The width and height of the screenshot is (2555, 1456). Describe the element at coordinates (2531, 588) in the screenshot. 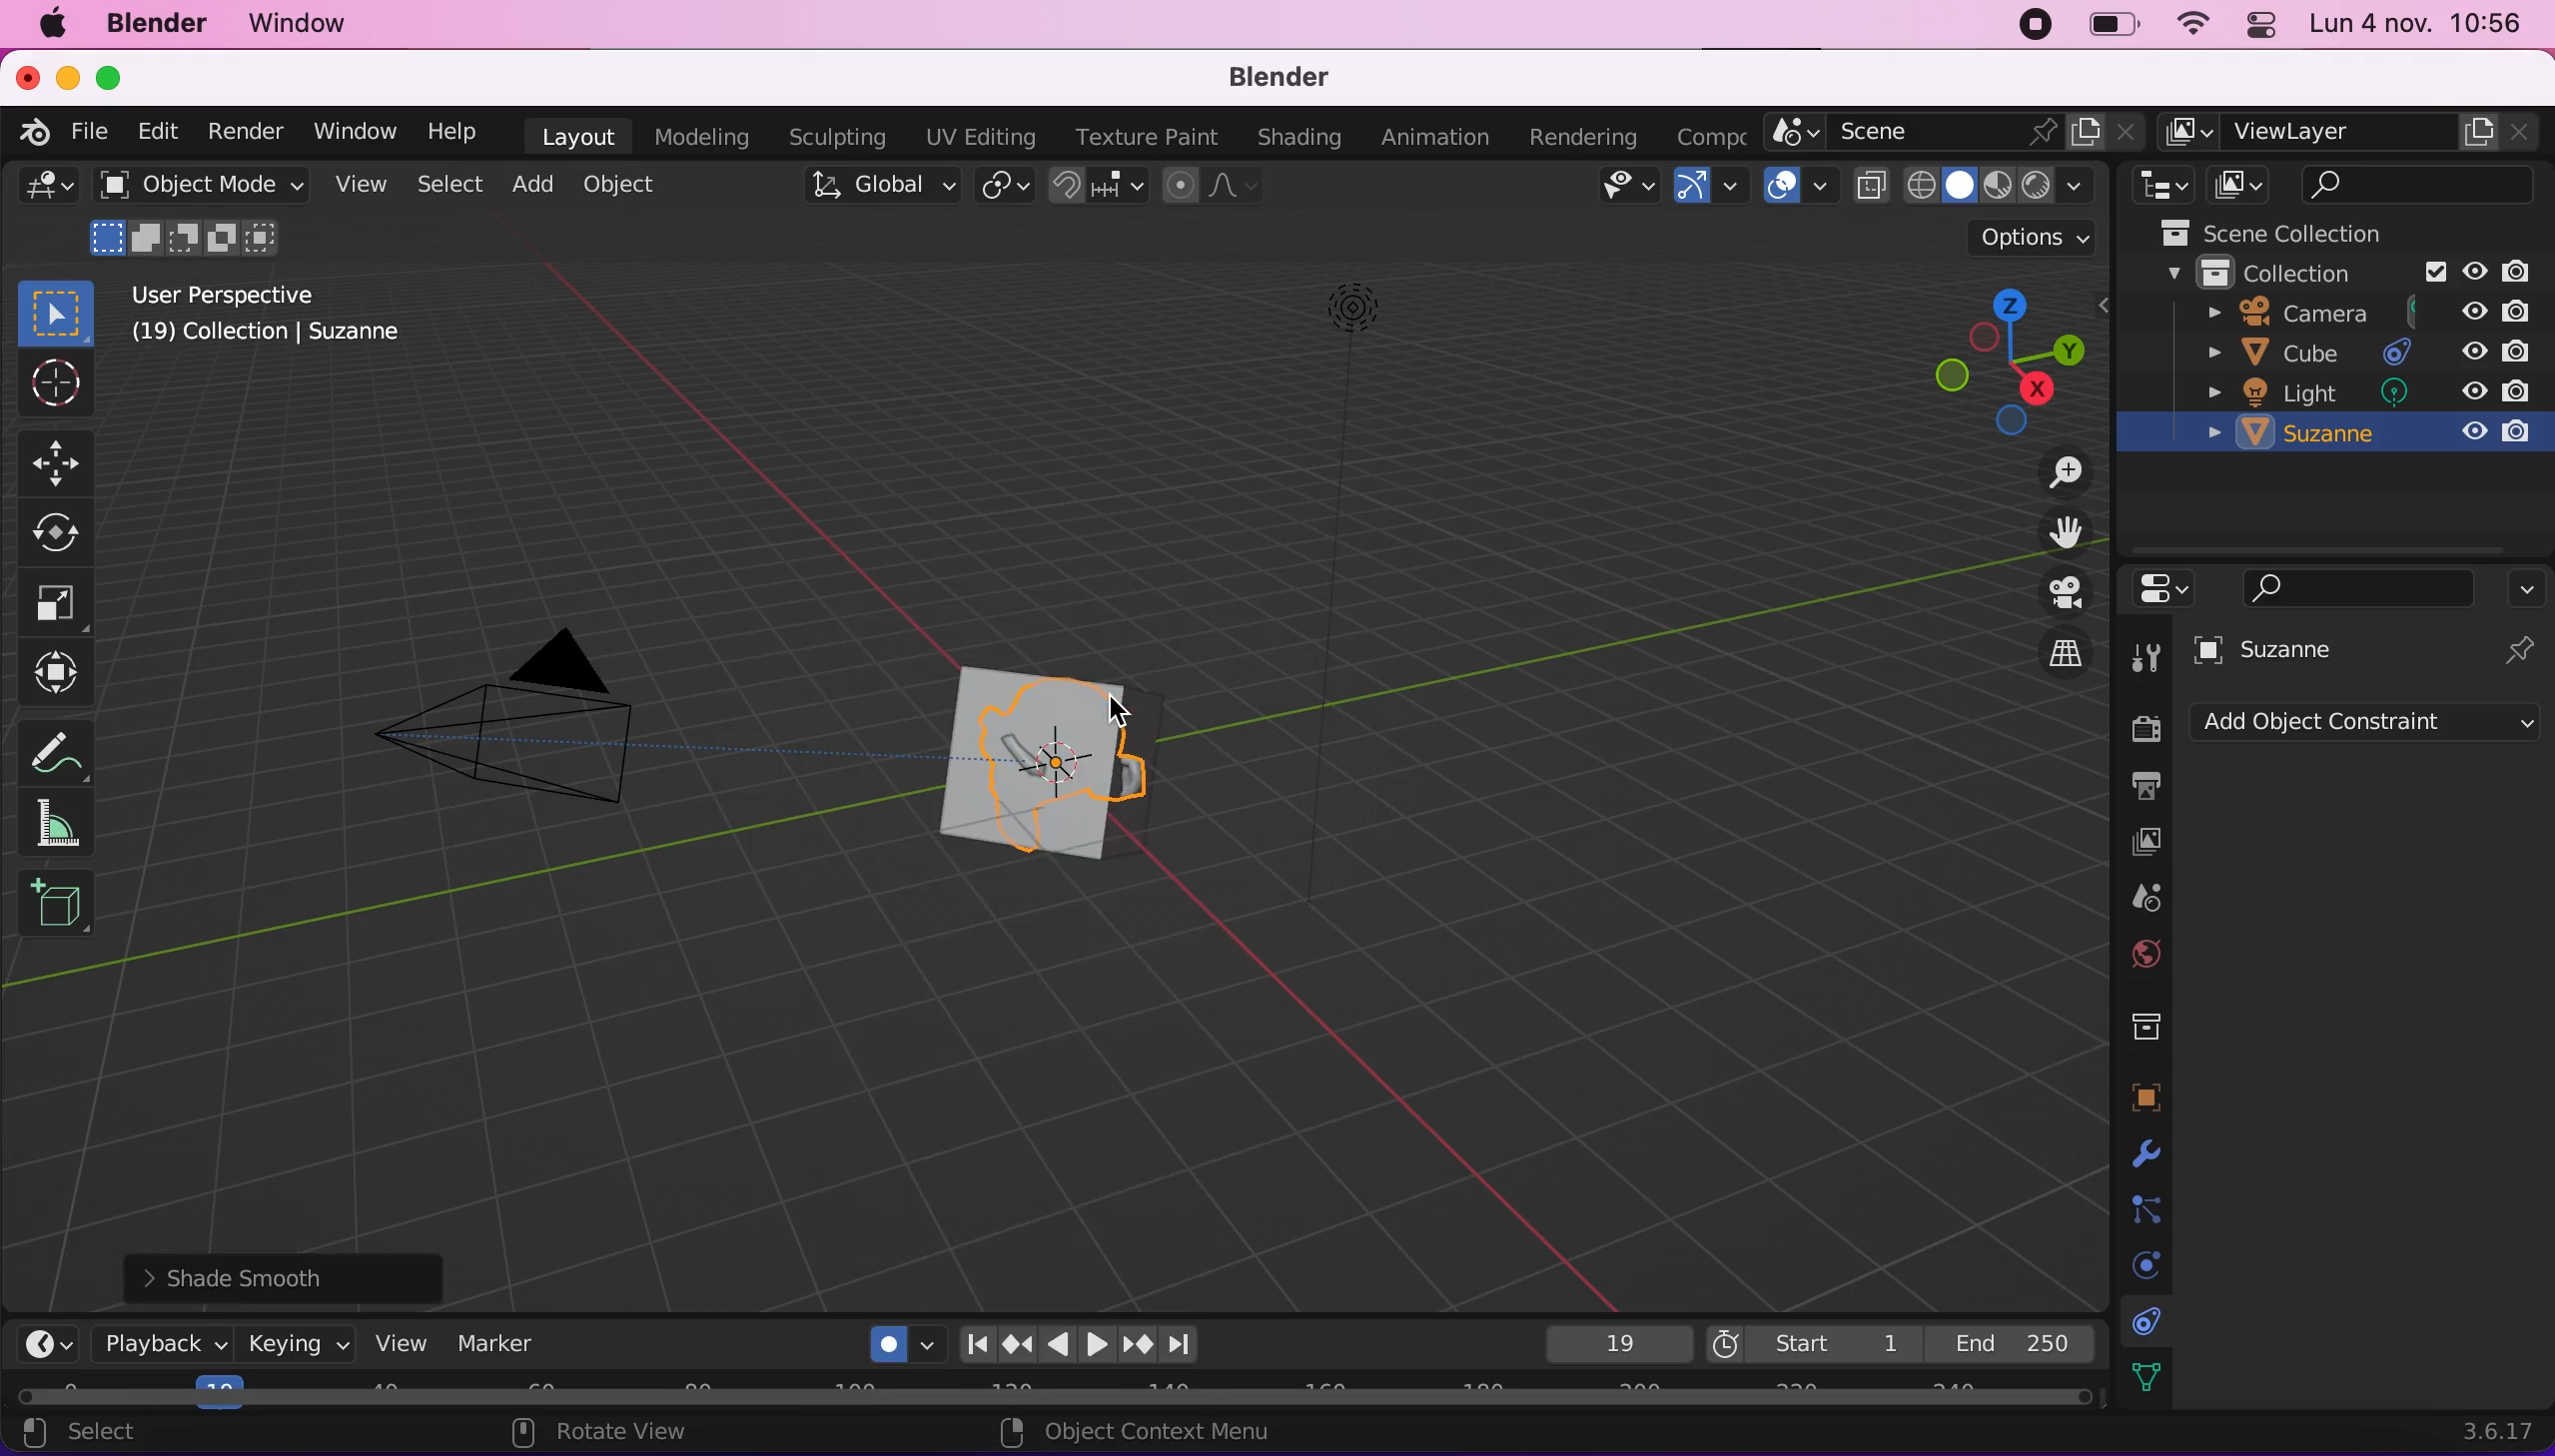

I see `options` at that location.